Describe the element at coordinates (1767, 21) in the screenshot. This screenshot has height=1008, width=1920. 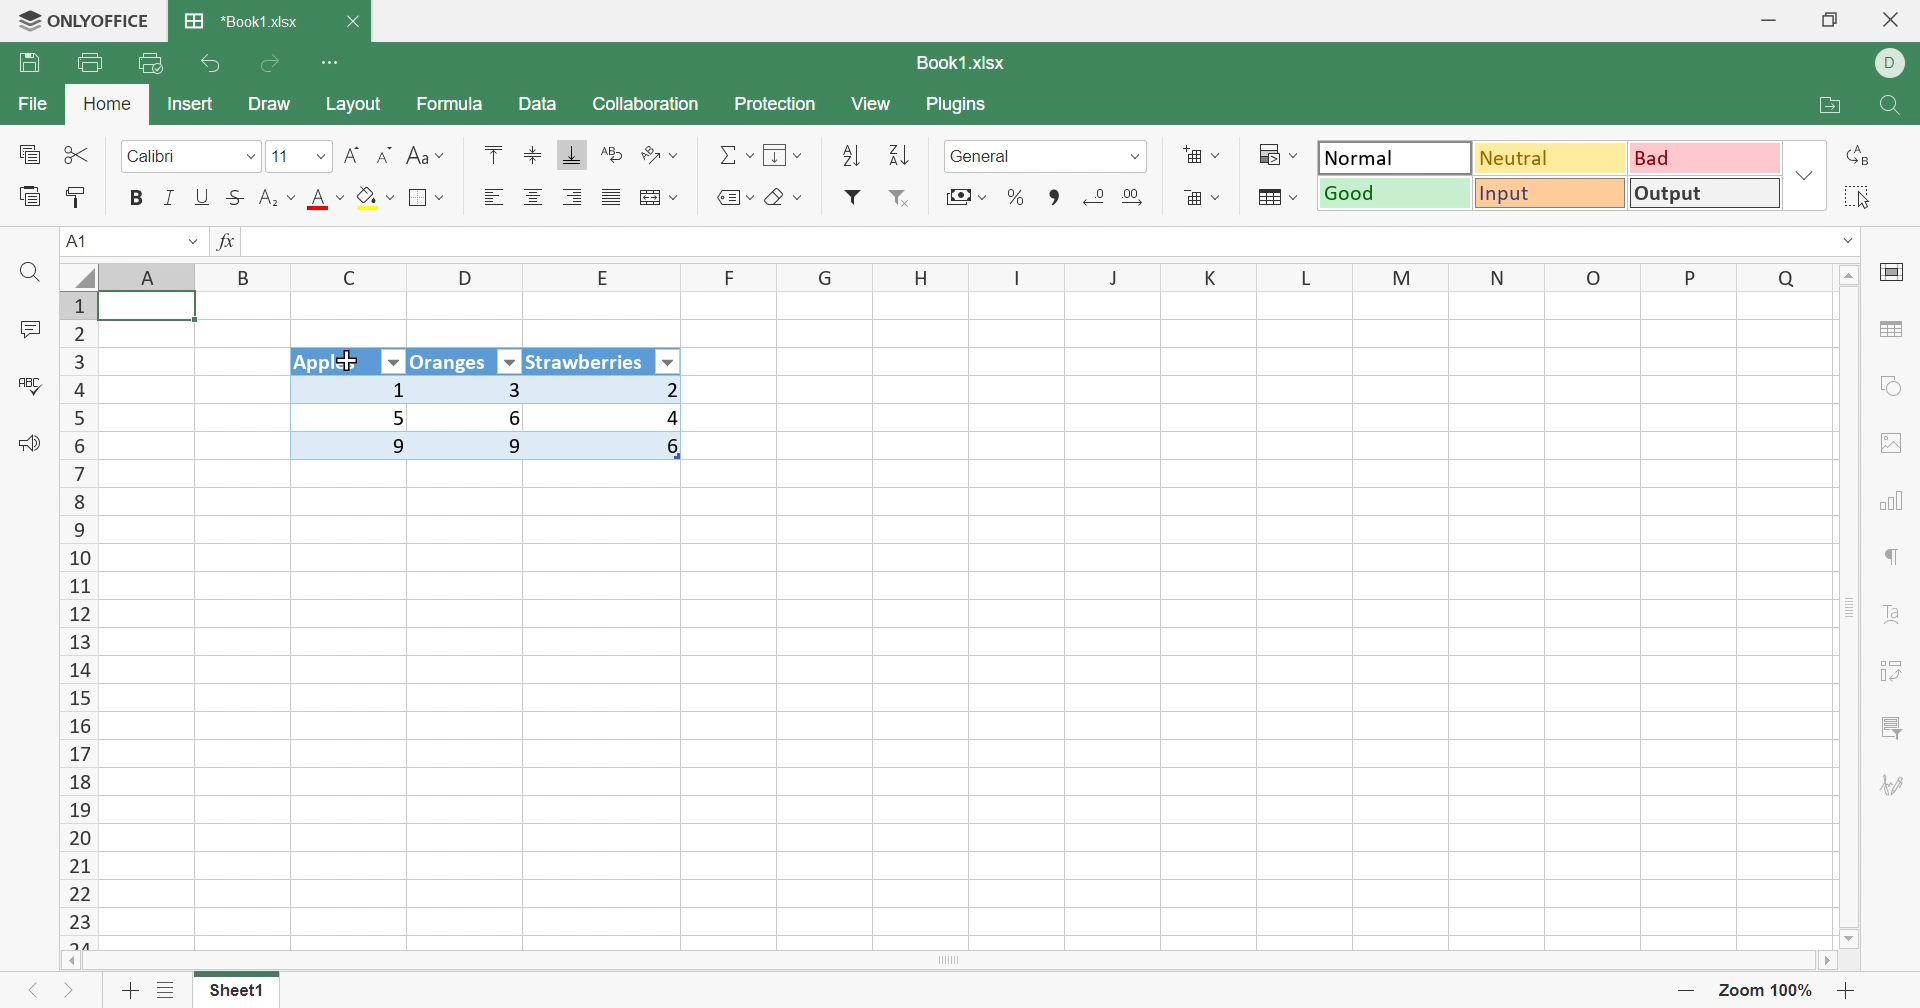
I see `Minimize` at that location.